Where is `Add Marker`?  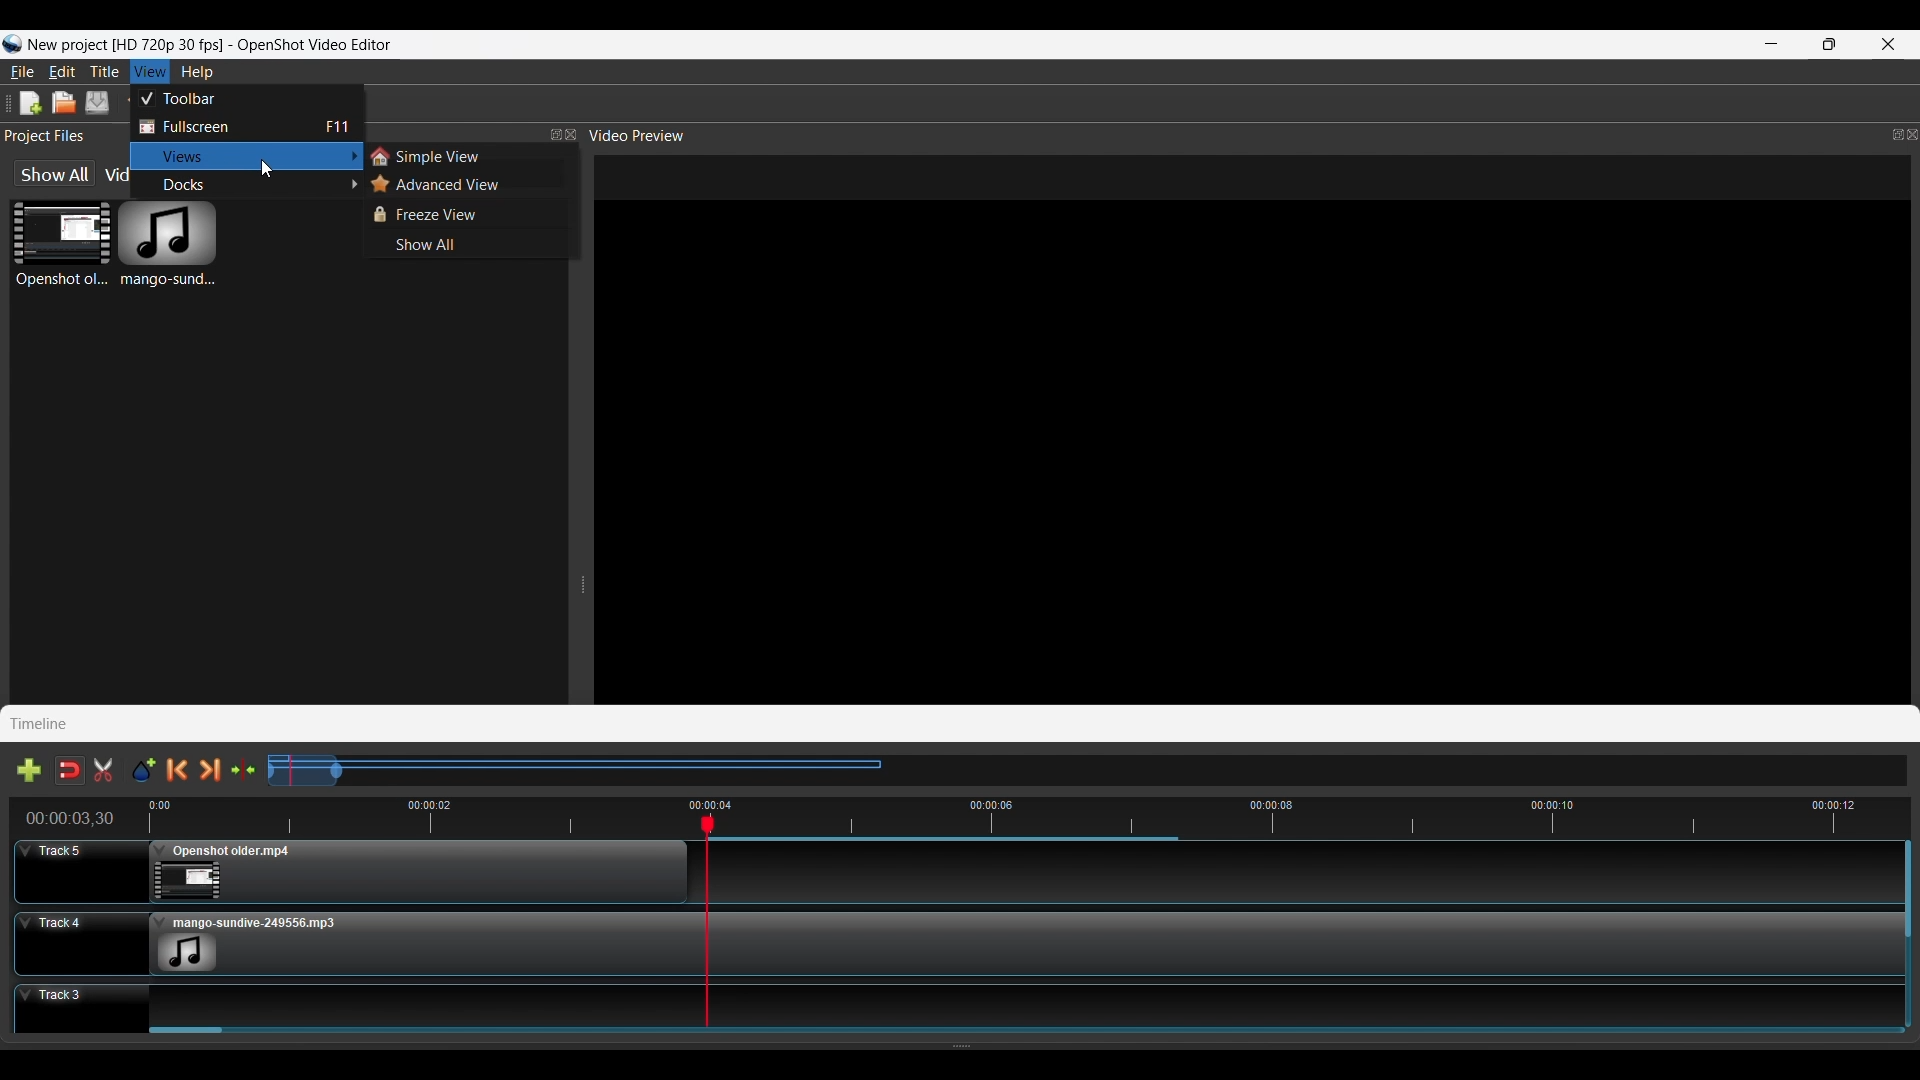 Add Marker is located at coordinates (144, 770).